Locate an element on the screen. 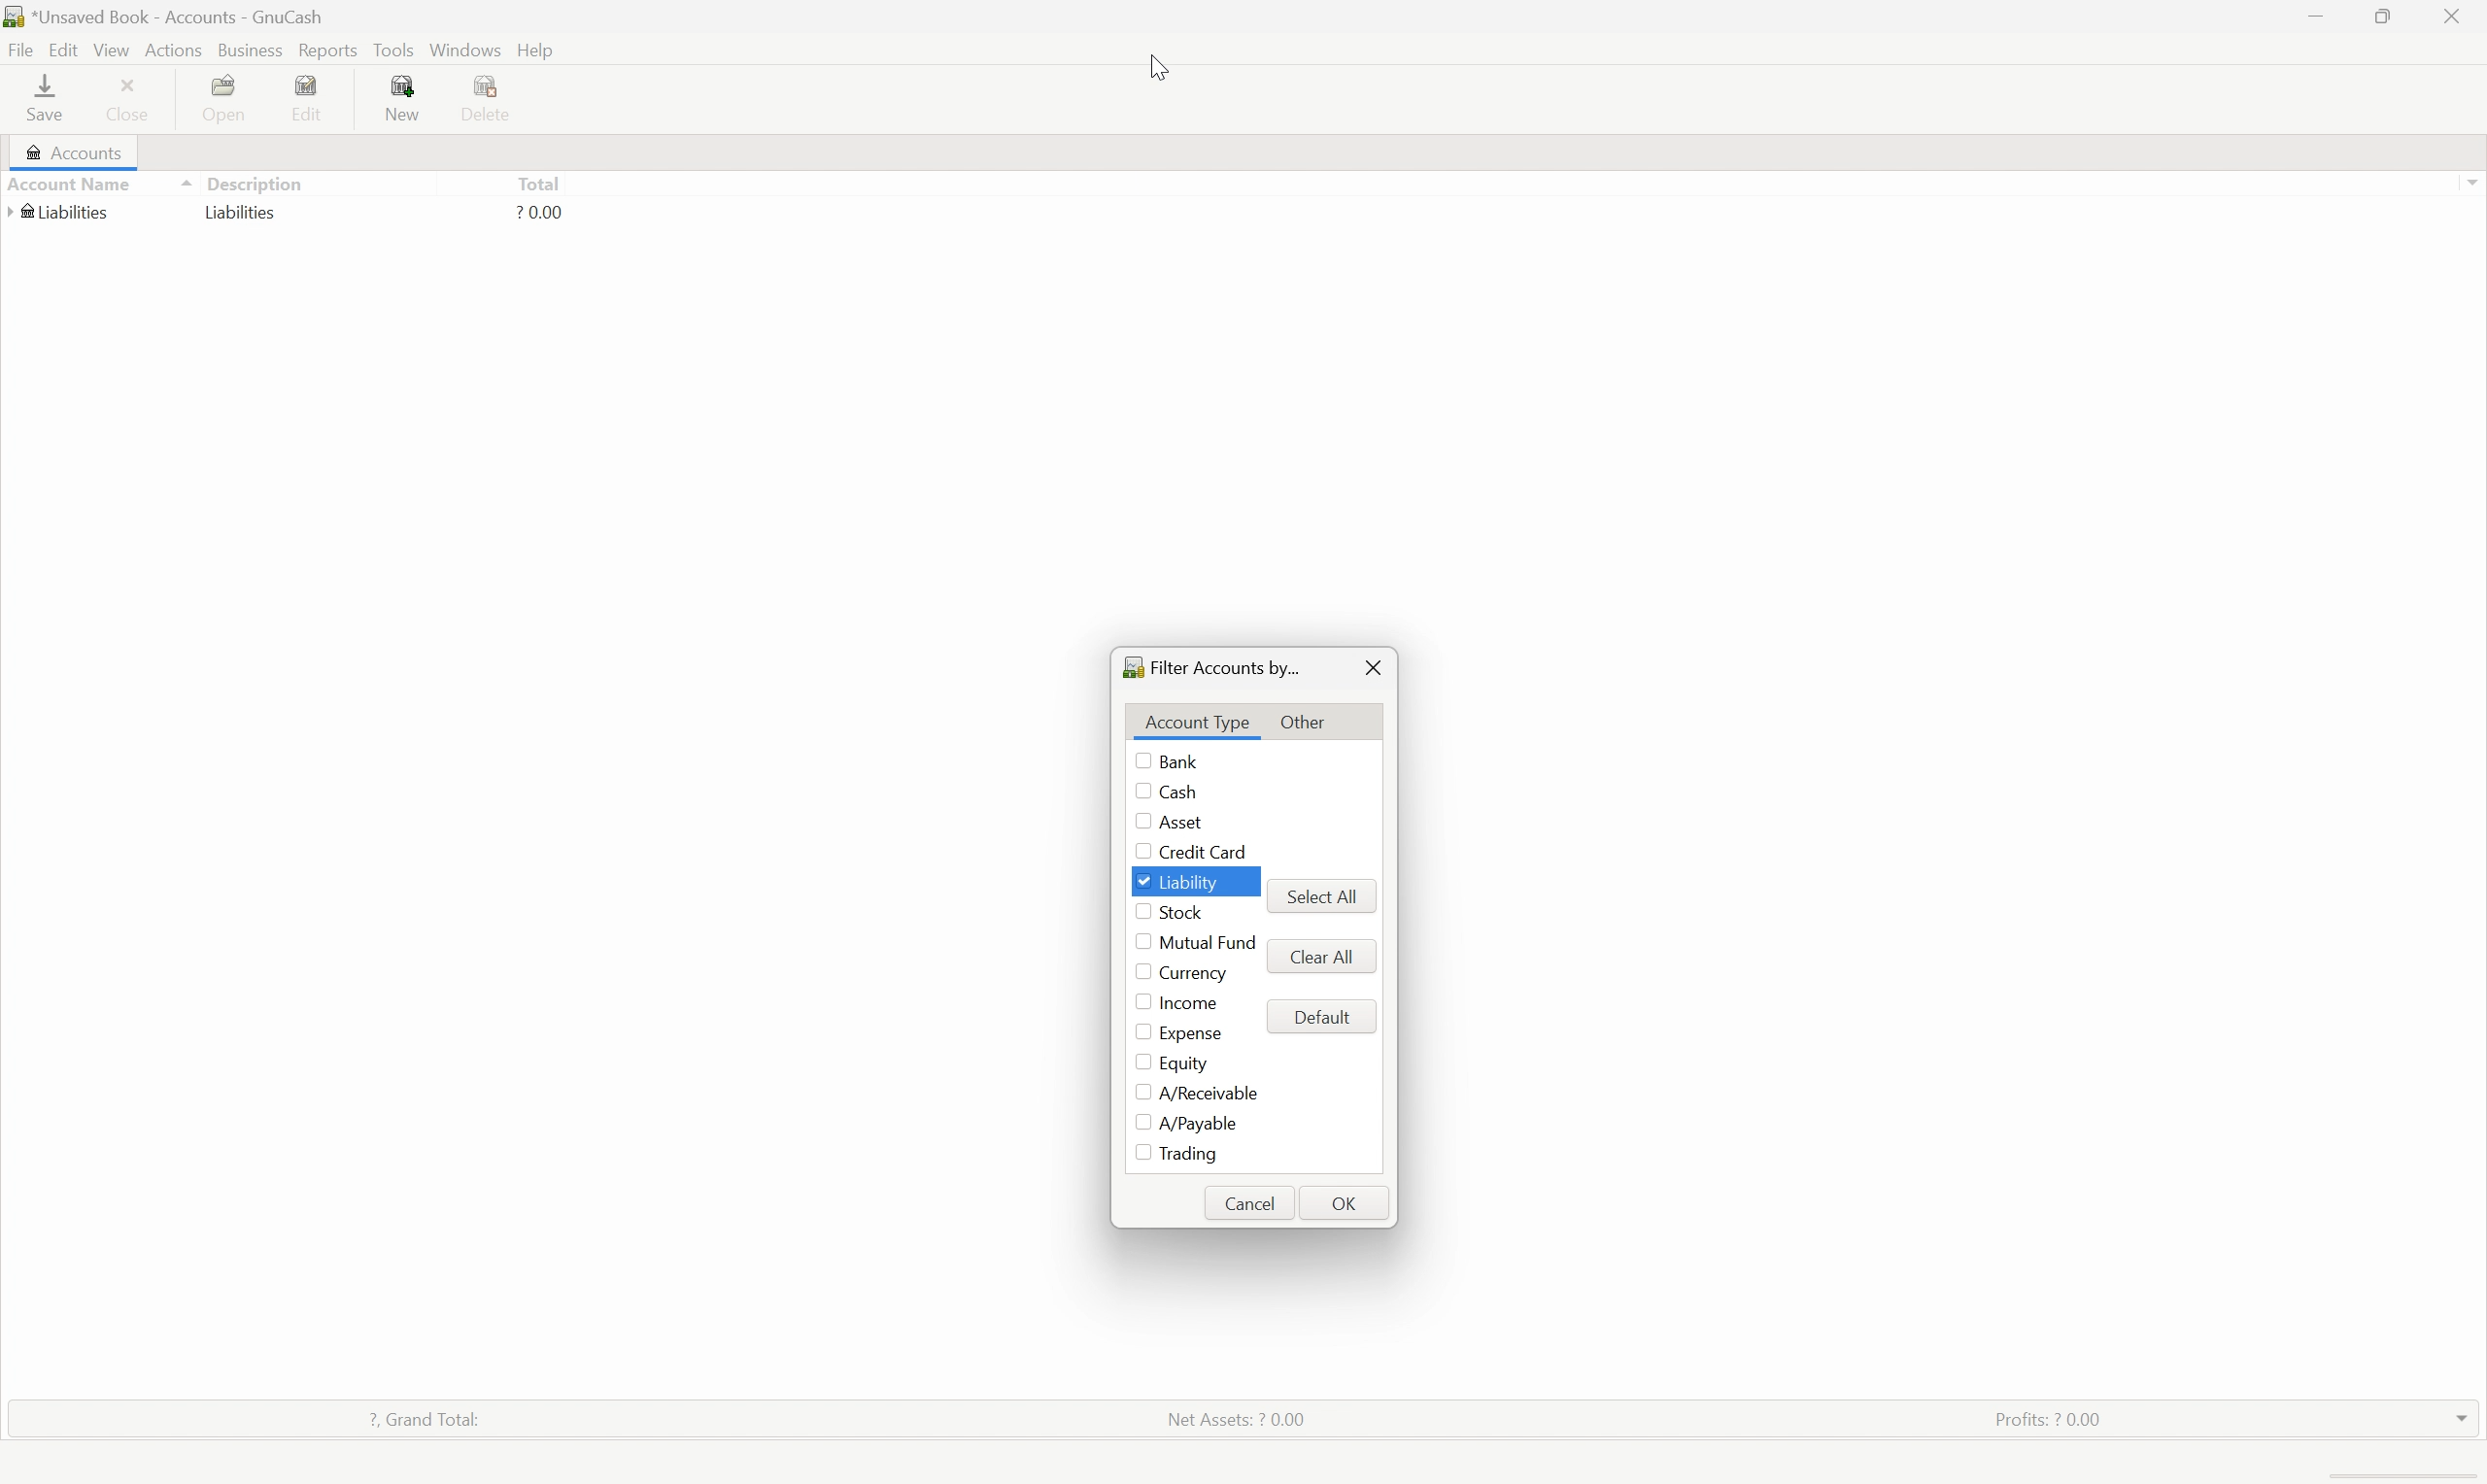 This screenshot has height=1484, width=2487. Accounts is located at coordinates (73, 154).